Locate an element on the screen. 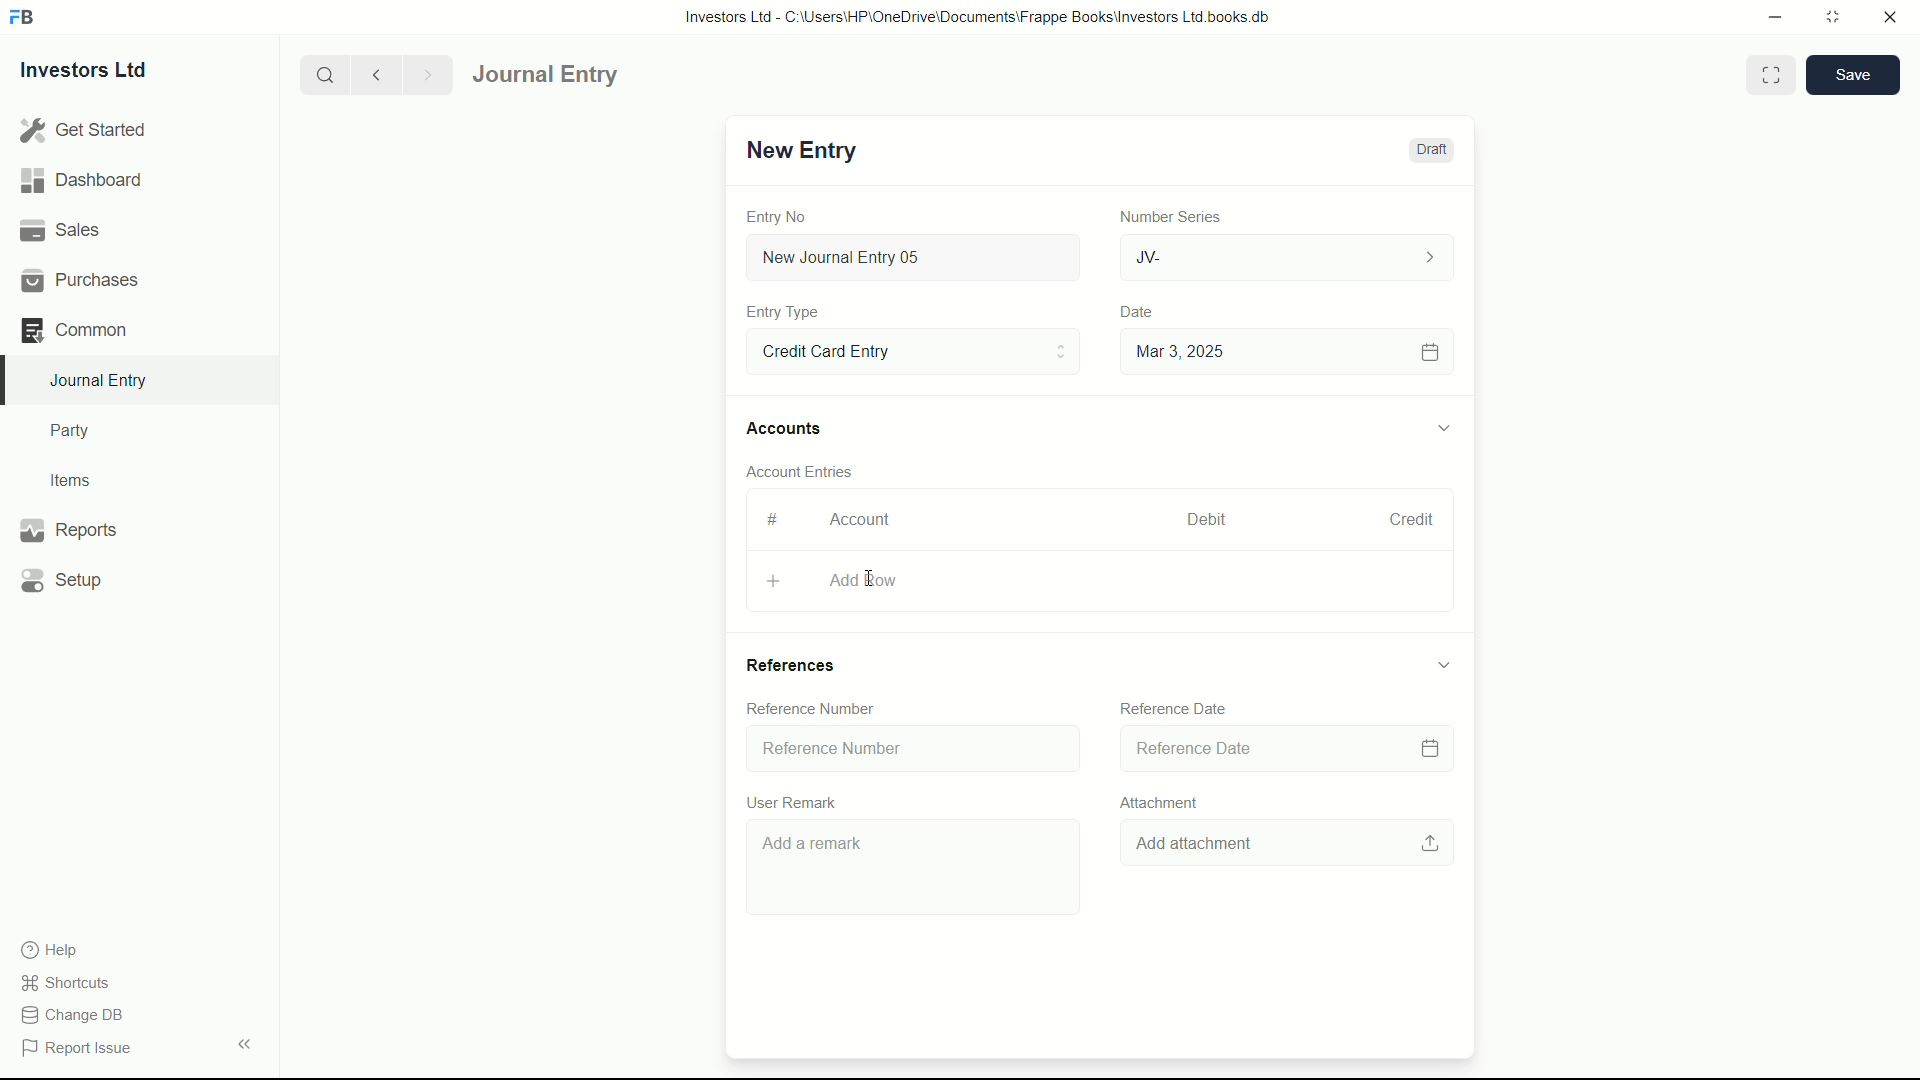 This screenshot has height=1080, width=1920. Account Entries is located at coordinates (808, 468).